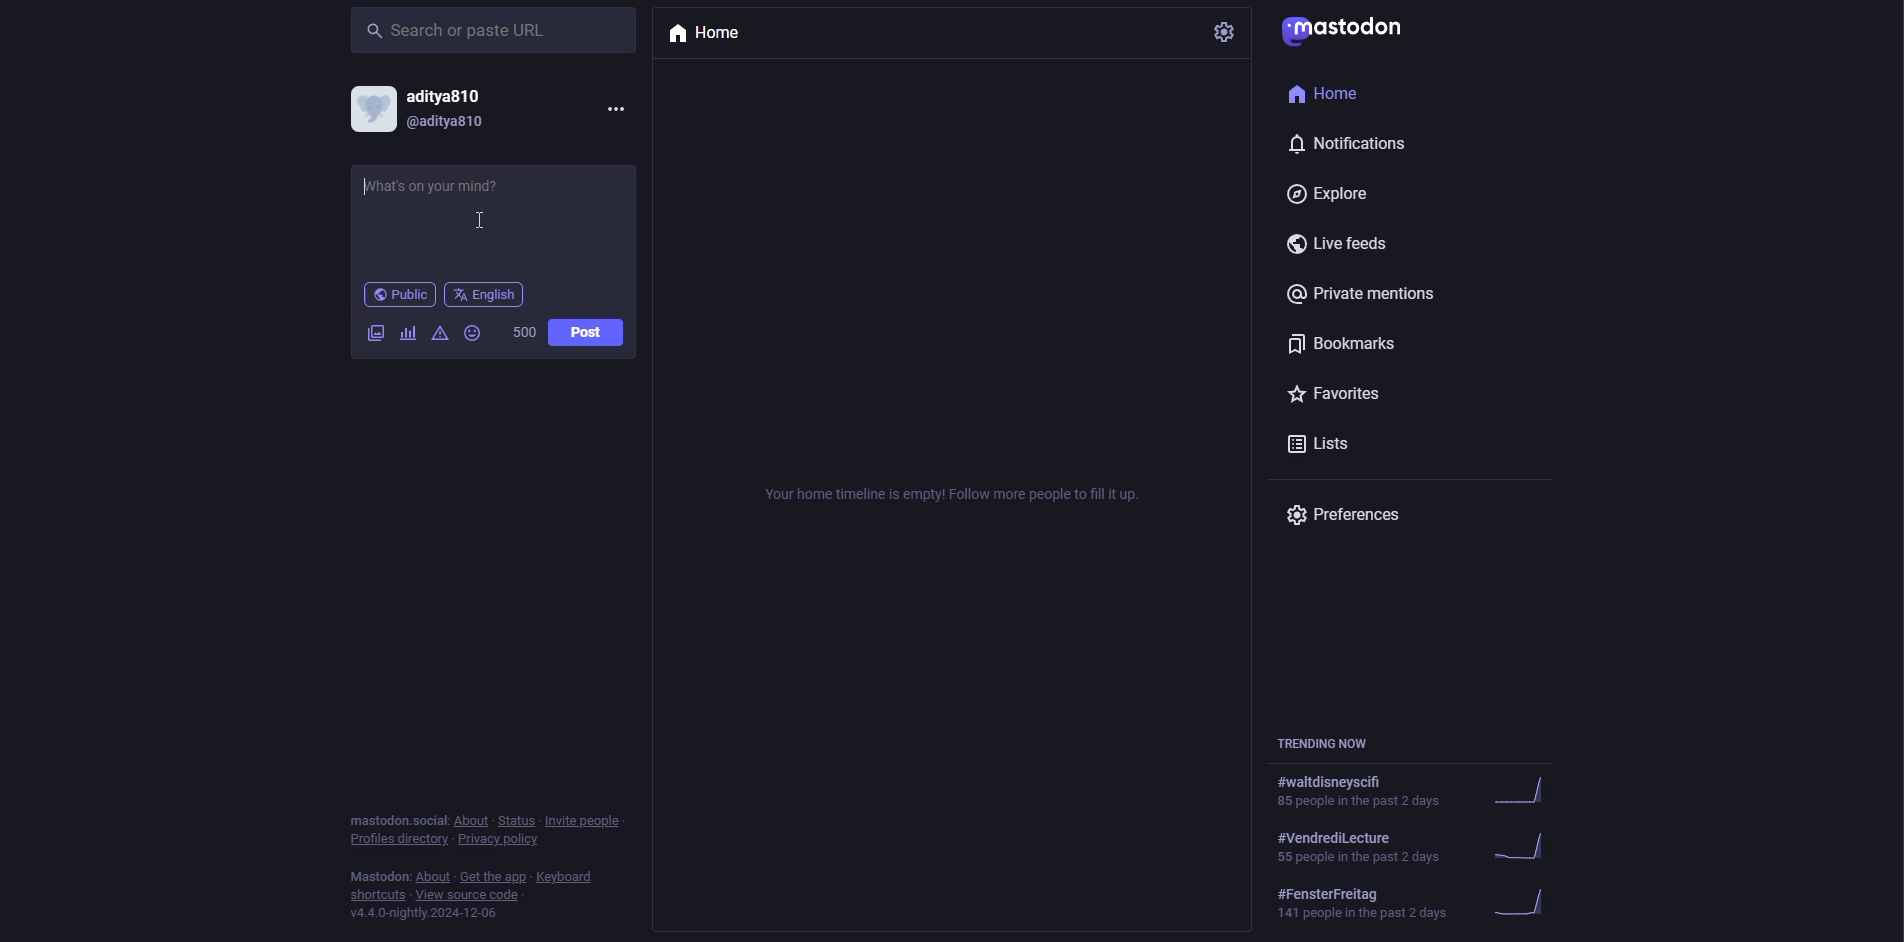 The image size is (1904, 942). What do you see at coordinates (1376, 298) in the screenshot?
I see `private mentions` at bounding box center [1376, 298].